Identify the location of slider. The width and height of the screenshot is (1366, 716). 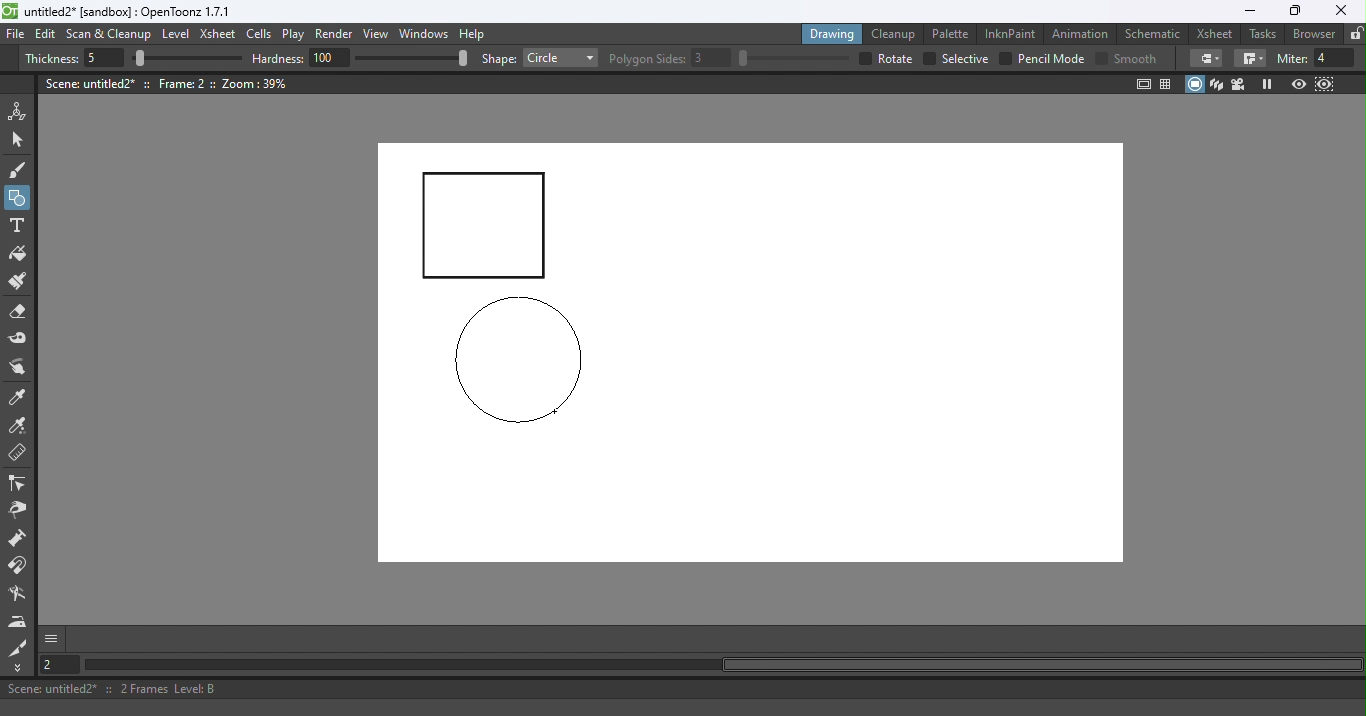
(411, 57).